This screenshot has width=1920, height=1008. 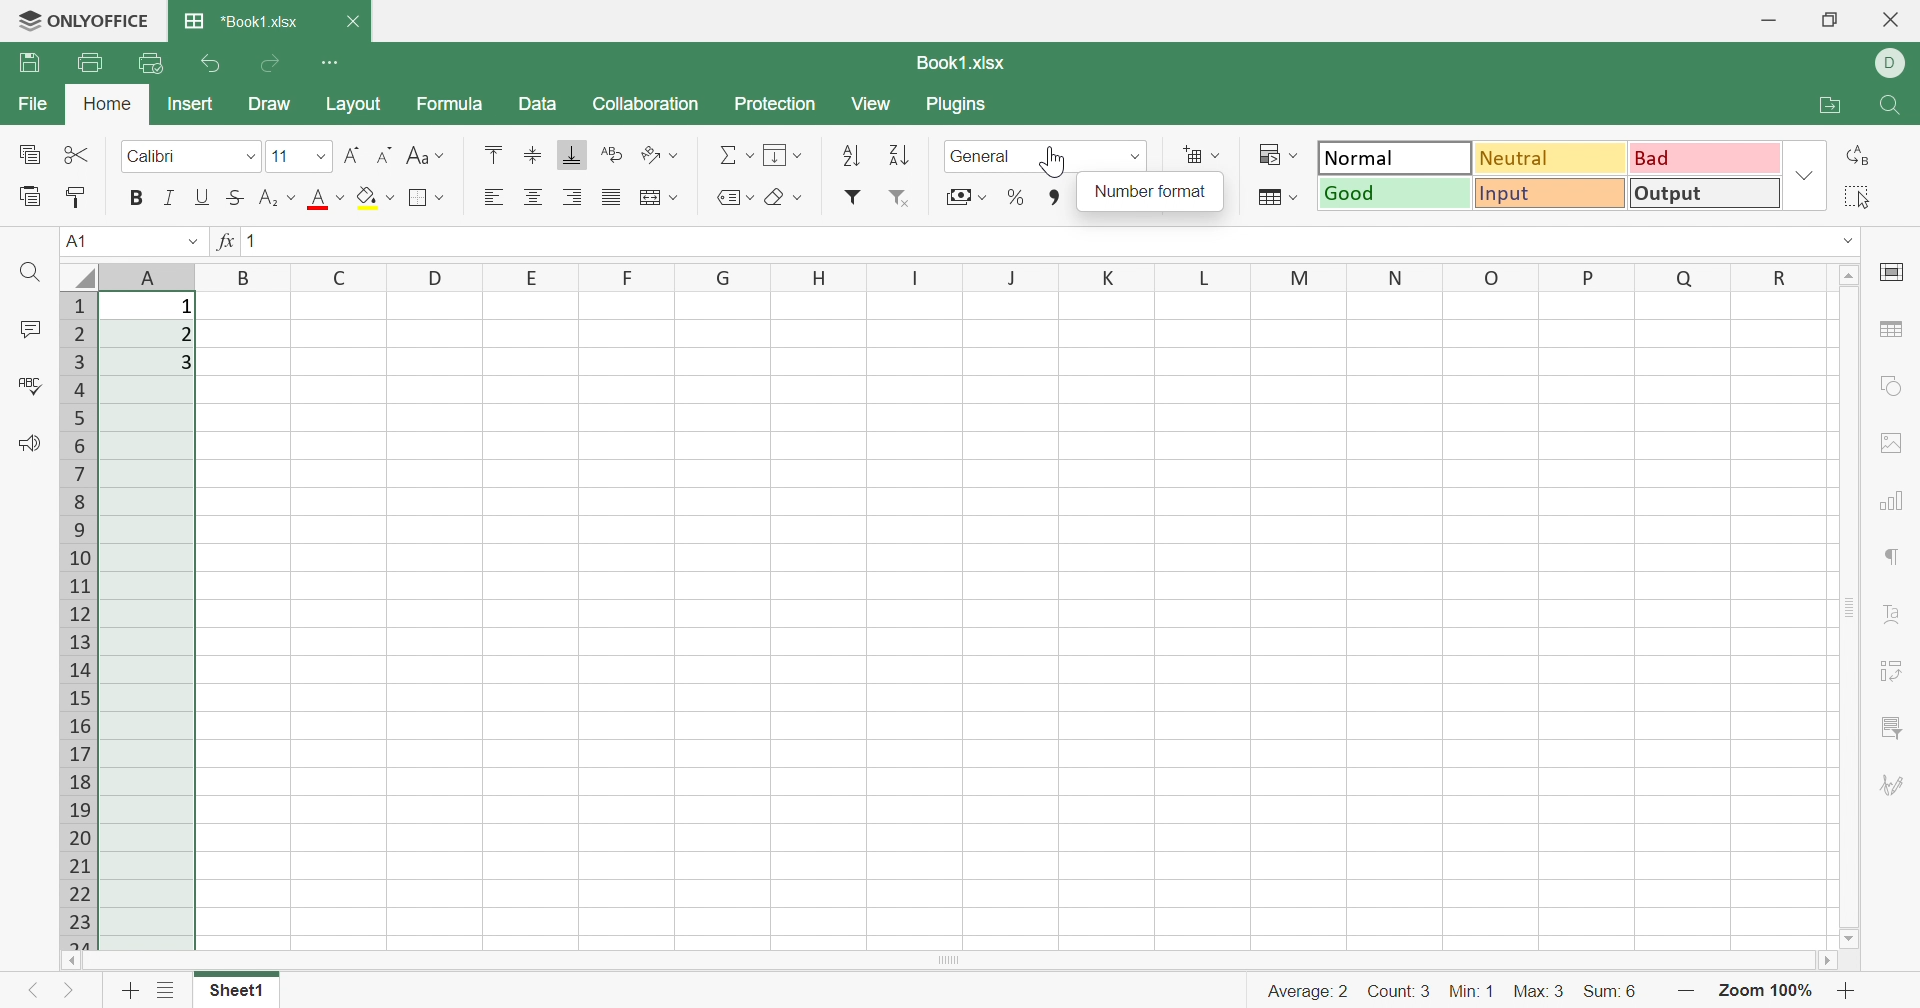 I want to click on 1, so click(x=186, y=307).